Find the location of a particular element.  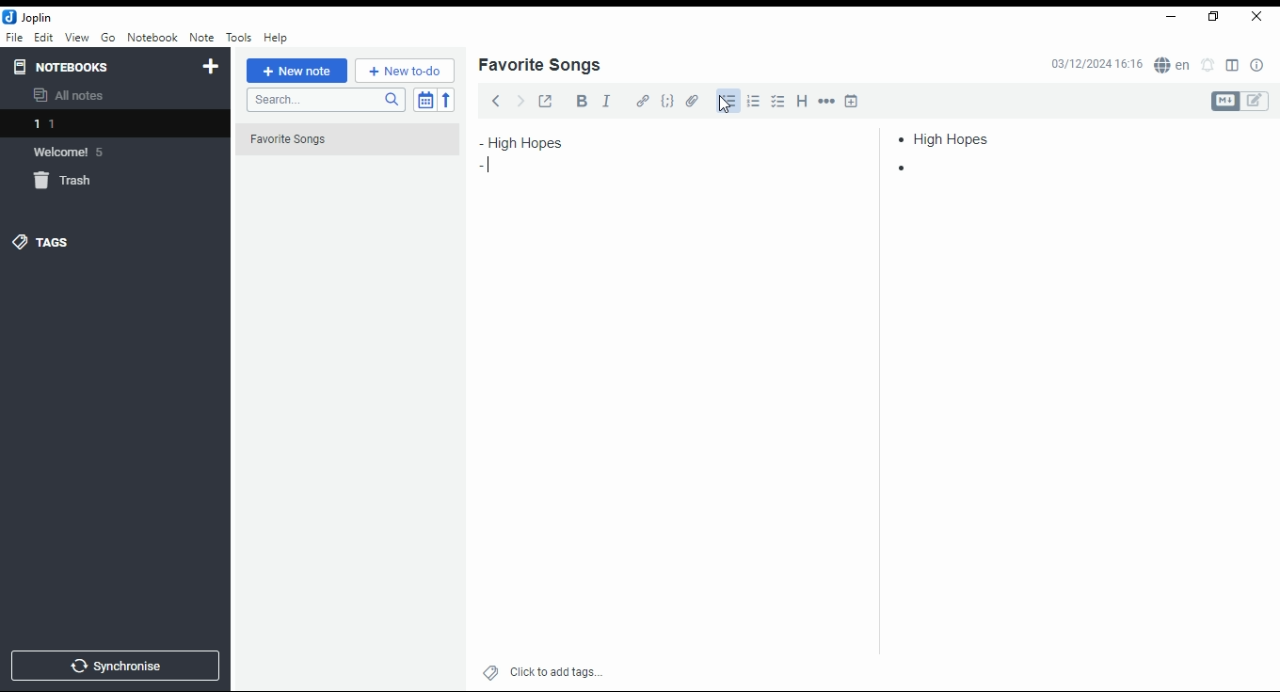

insert time is located at coordinates (852, 100).